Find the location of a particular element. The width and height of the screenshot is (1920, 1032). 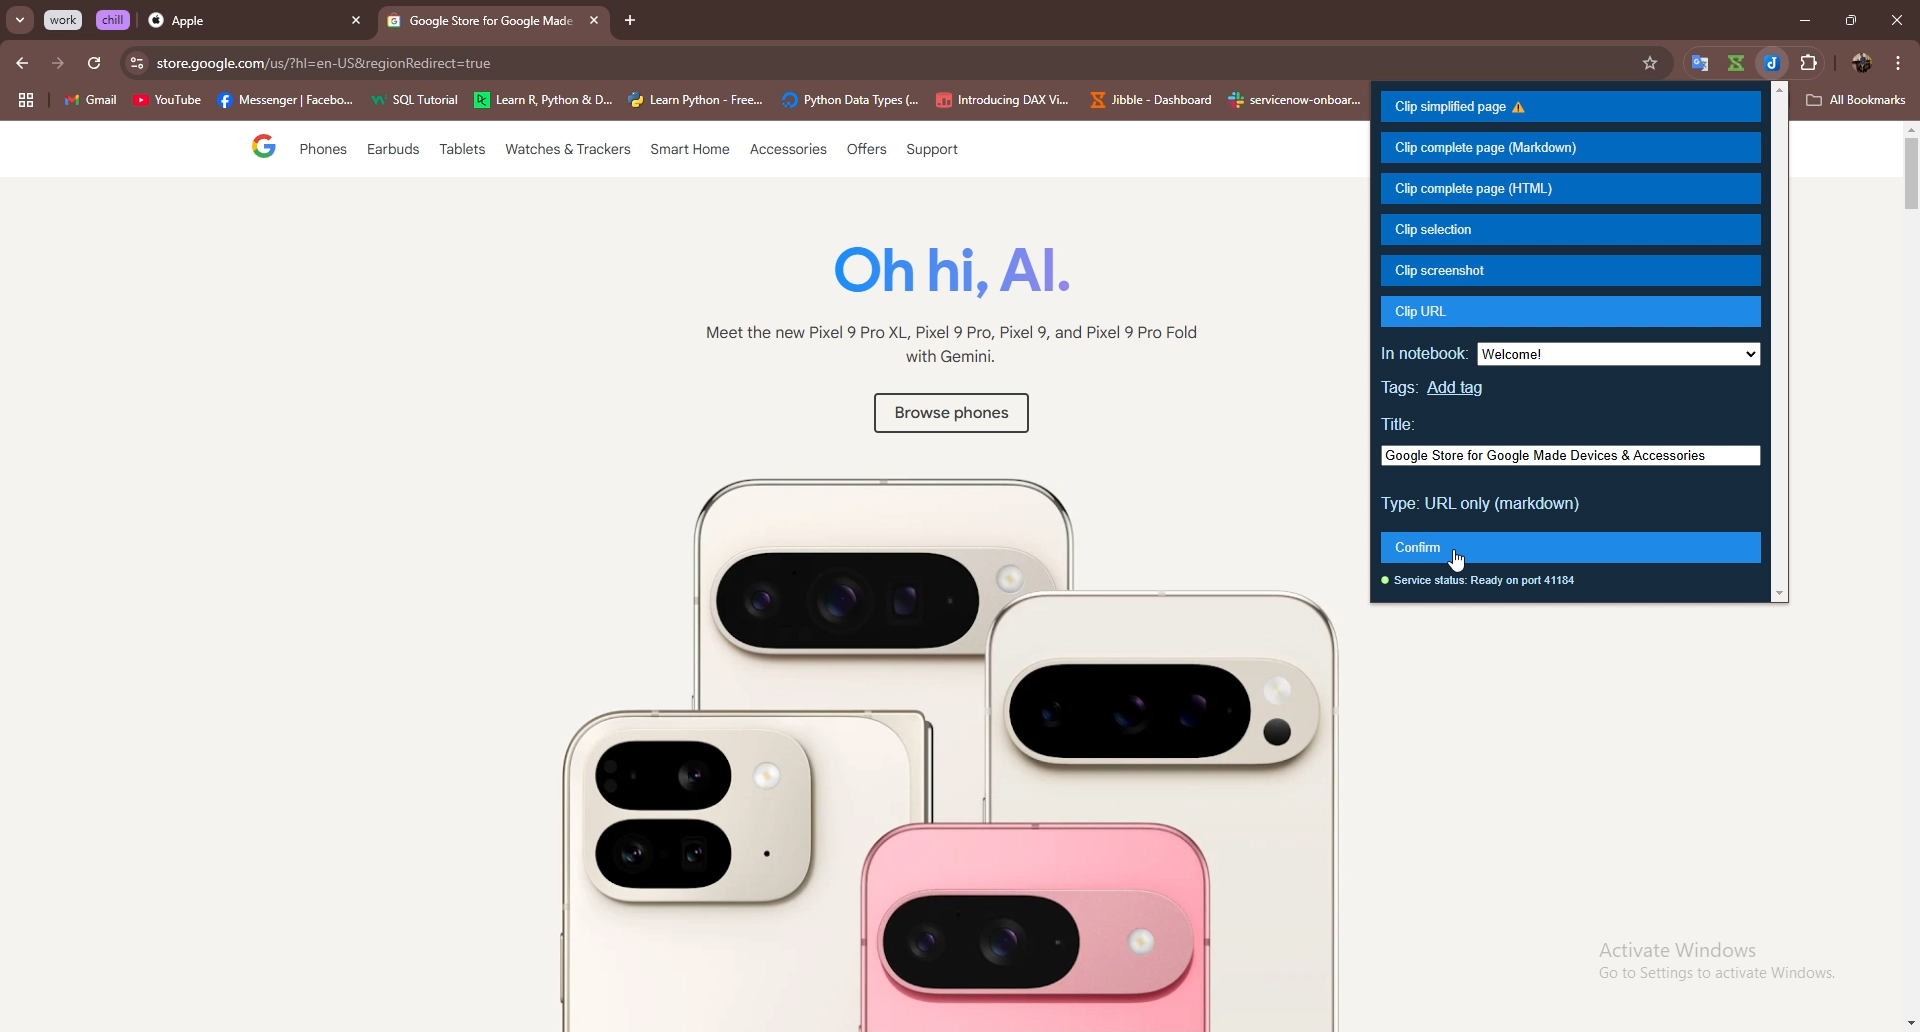

gmail is located at coordinates (90, 102).